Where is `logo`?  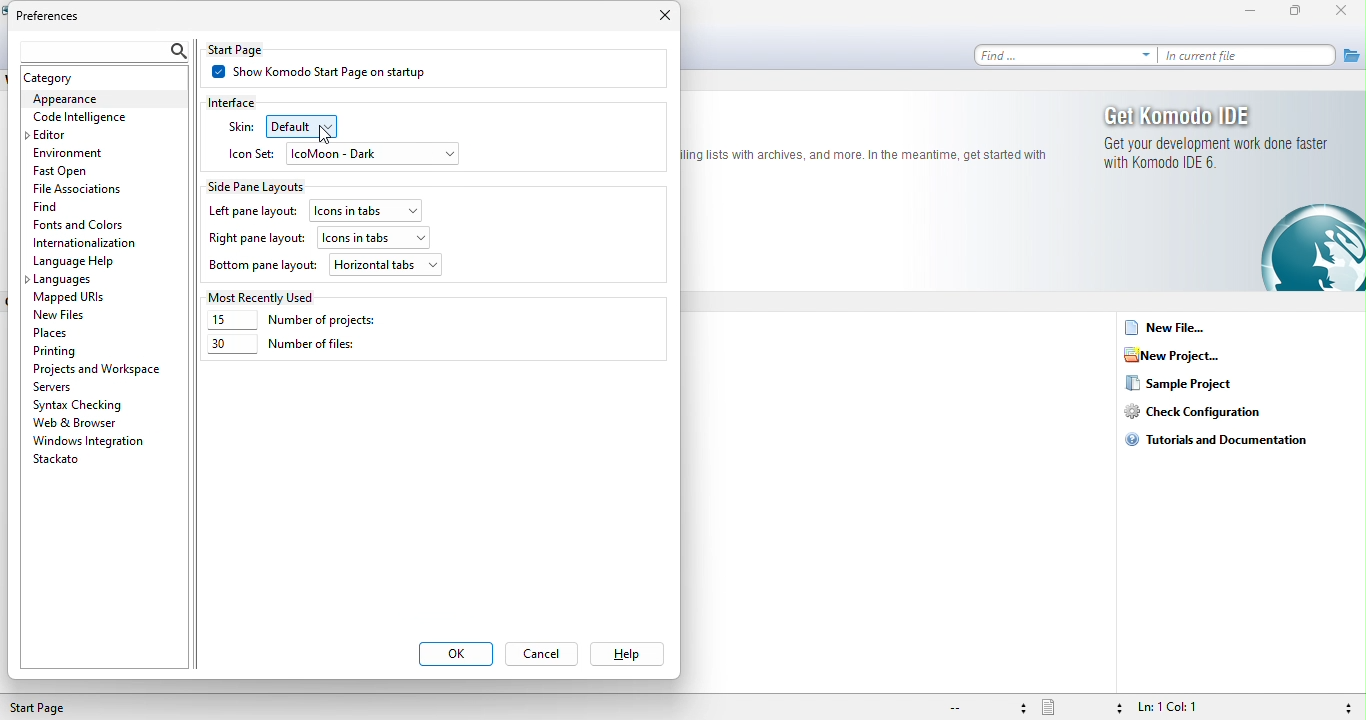 logo is located at coordinates (1312, 248).